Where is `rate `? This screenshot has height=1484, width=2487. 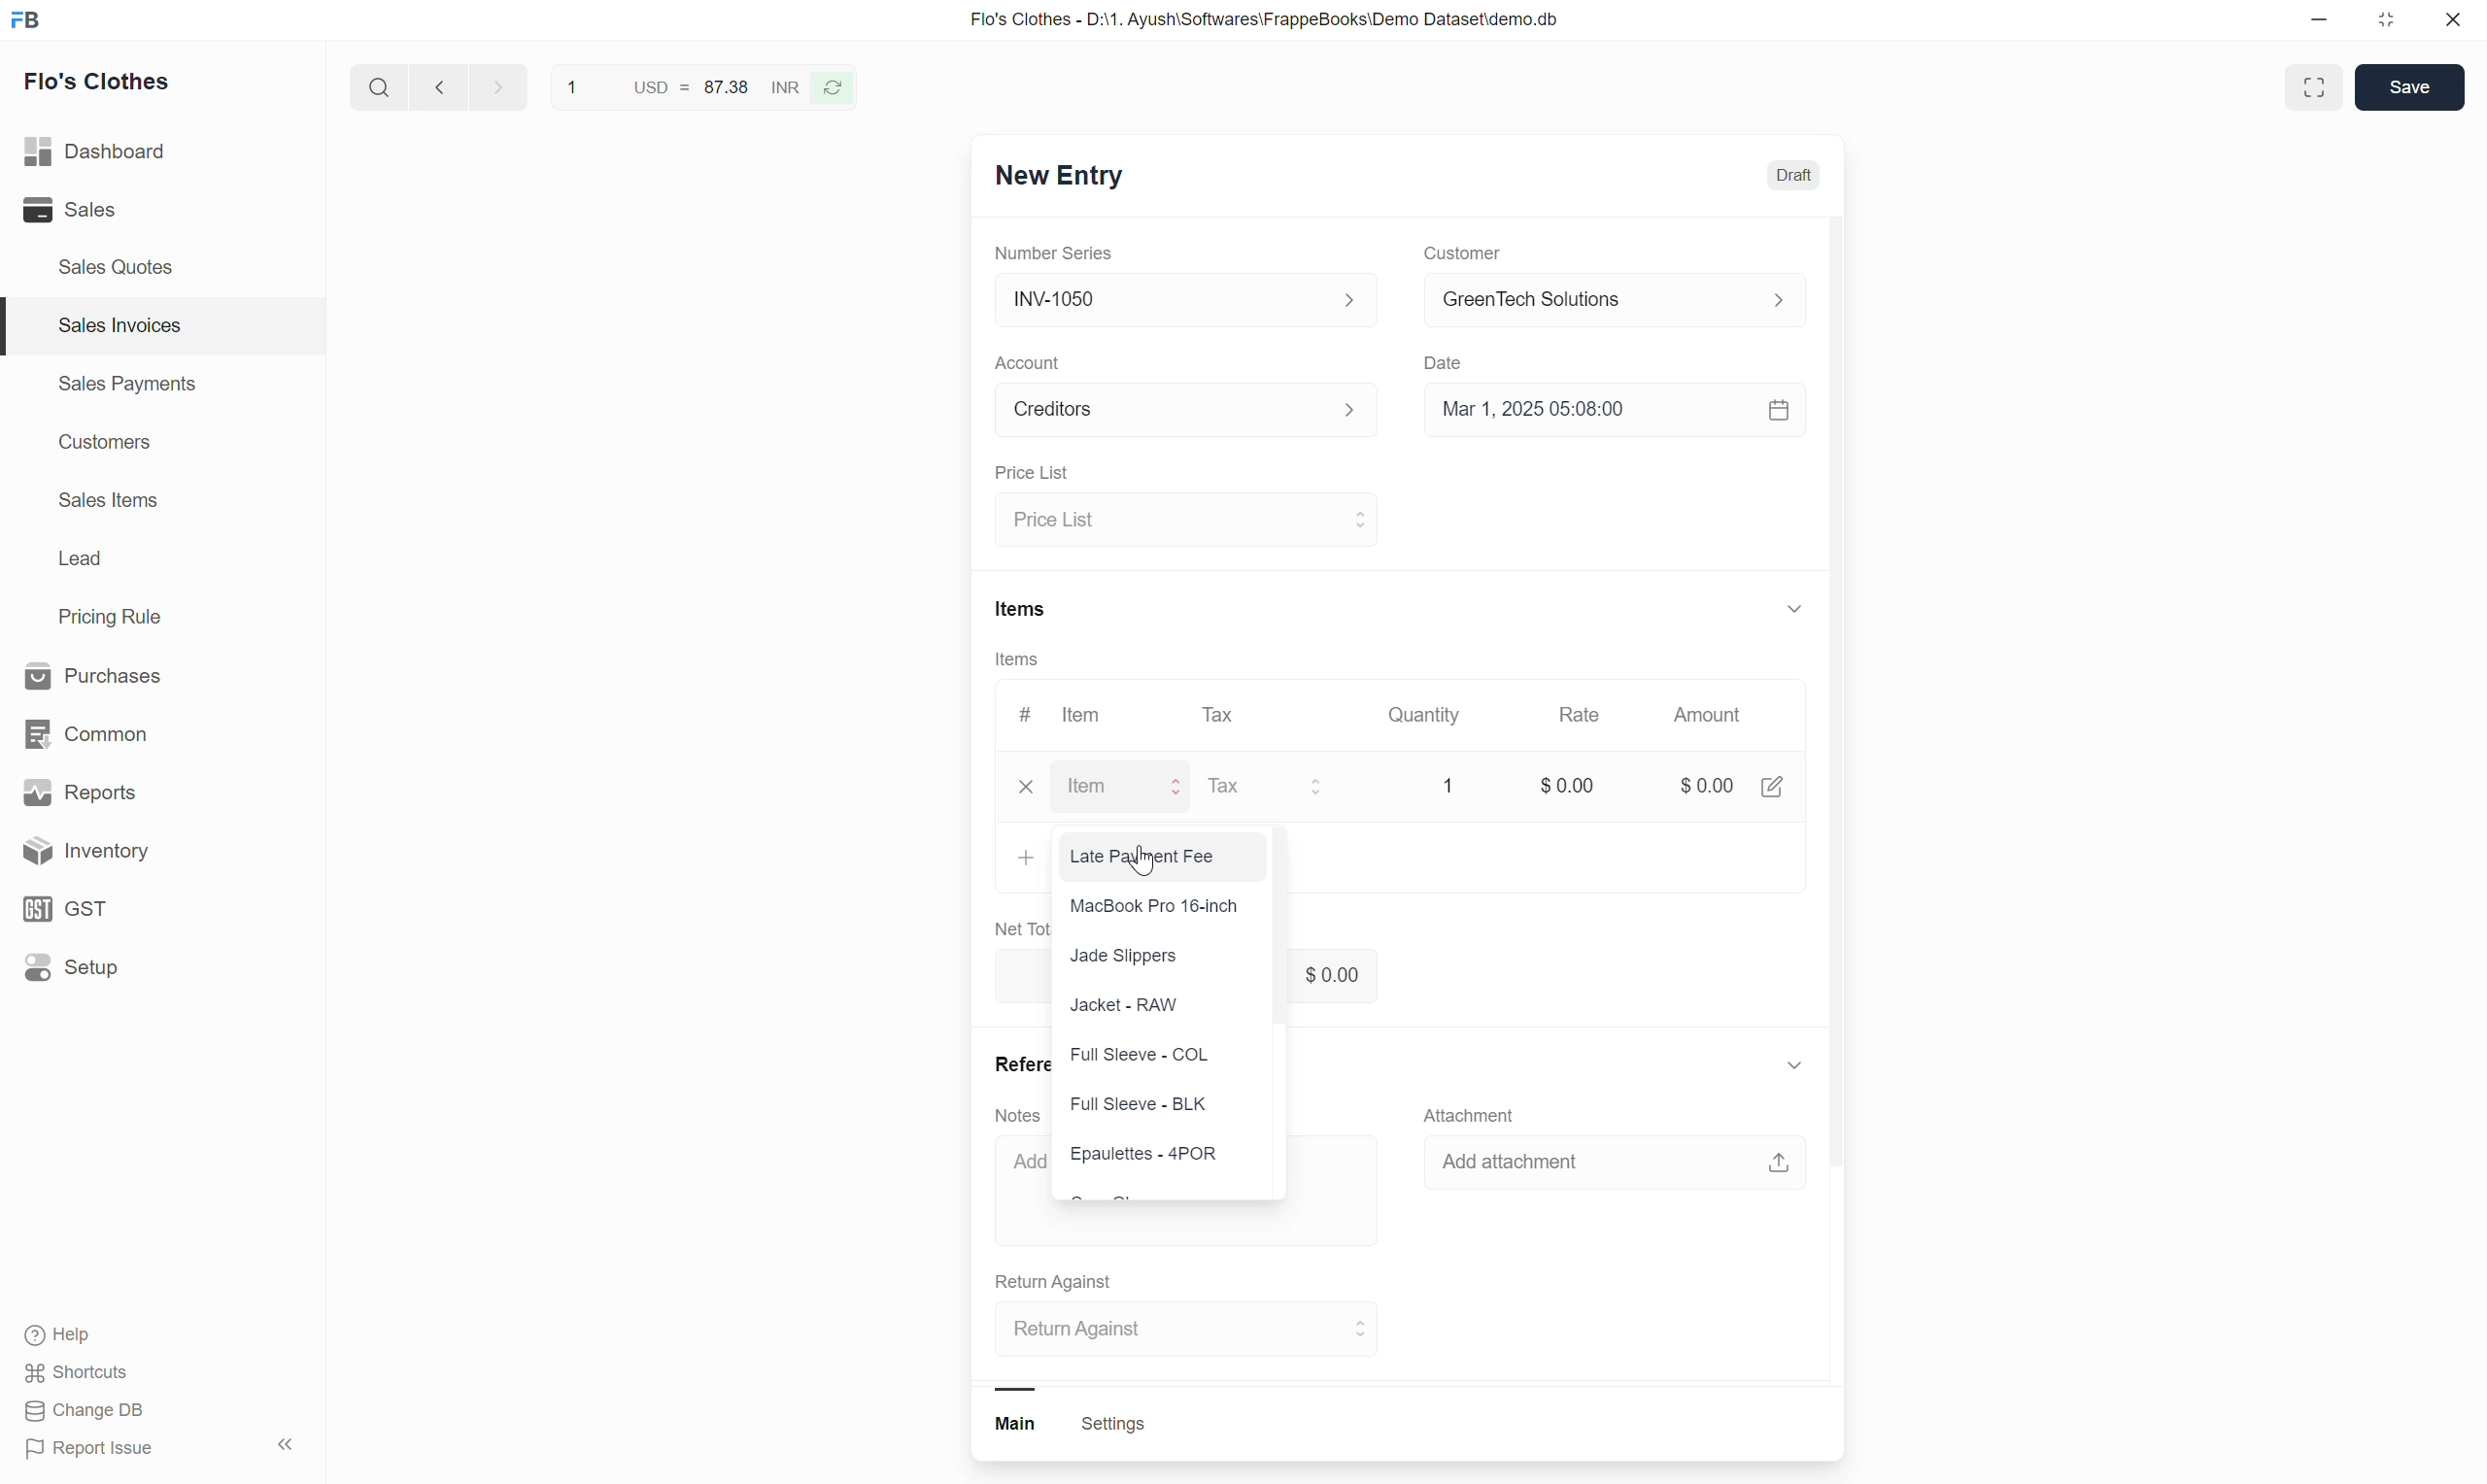
rate  is located at coordinates (1560, 784).